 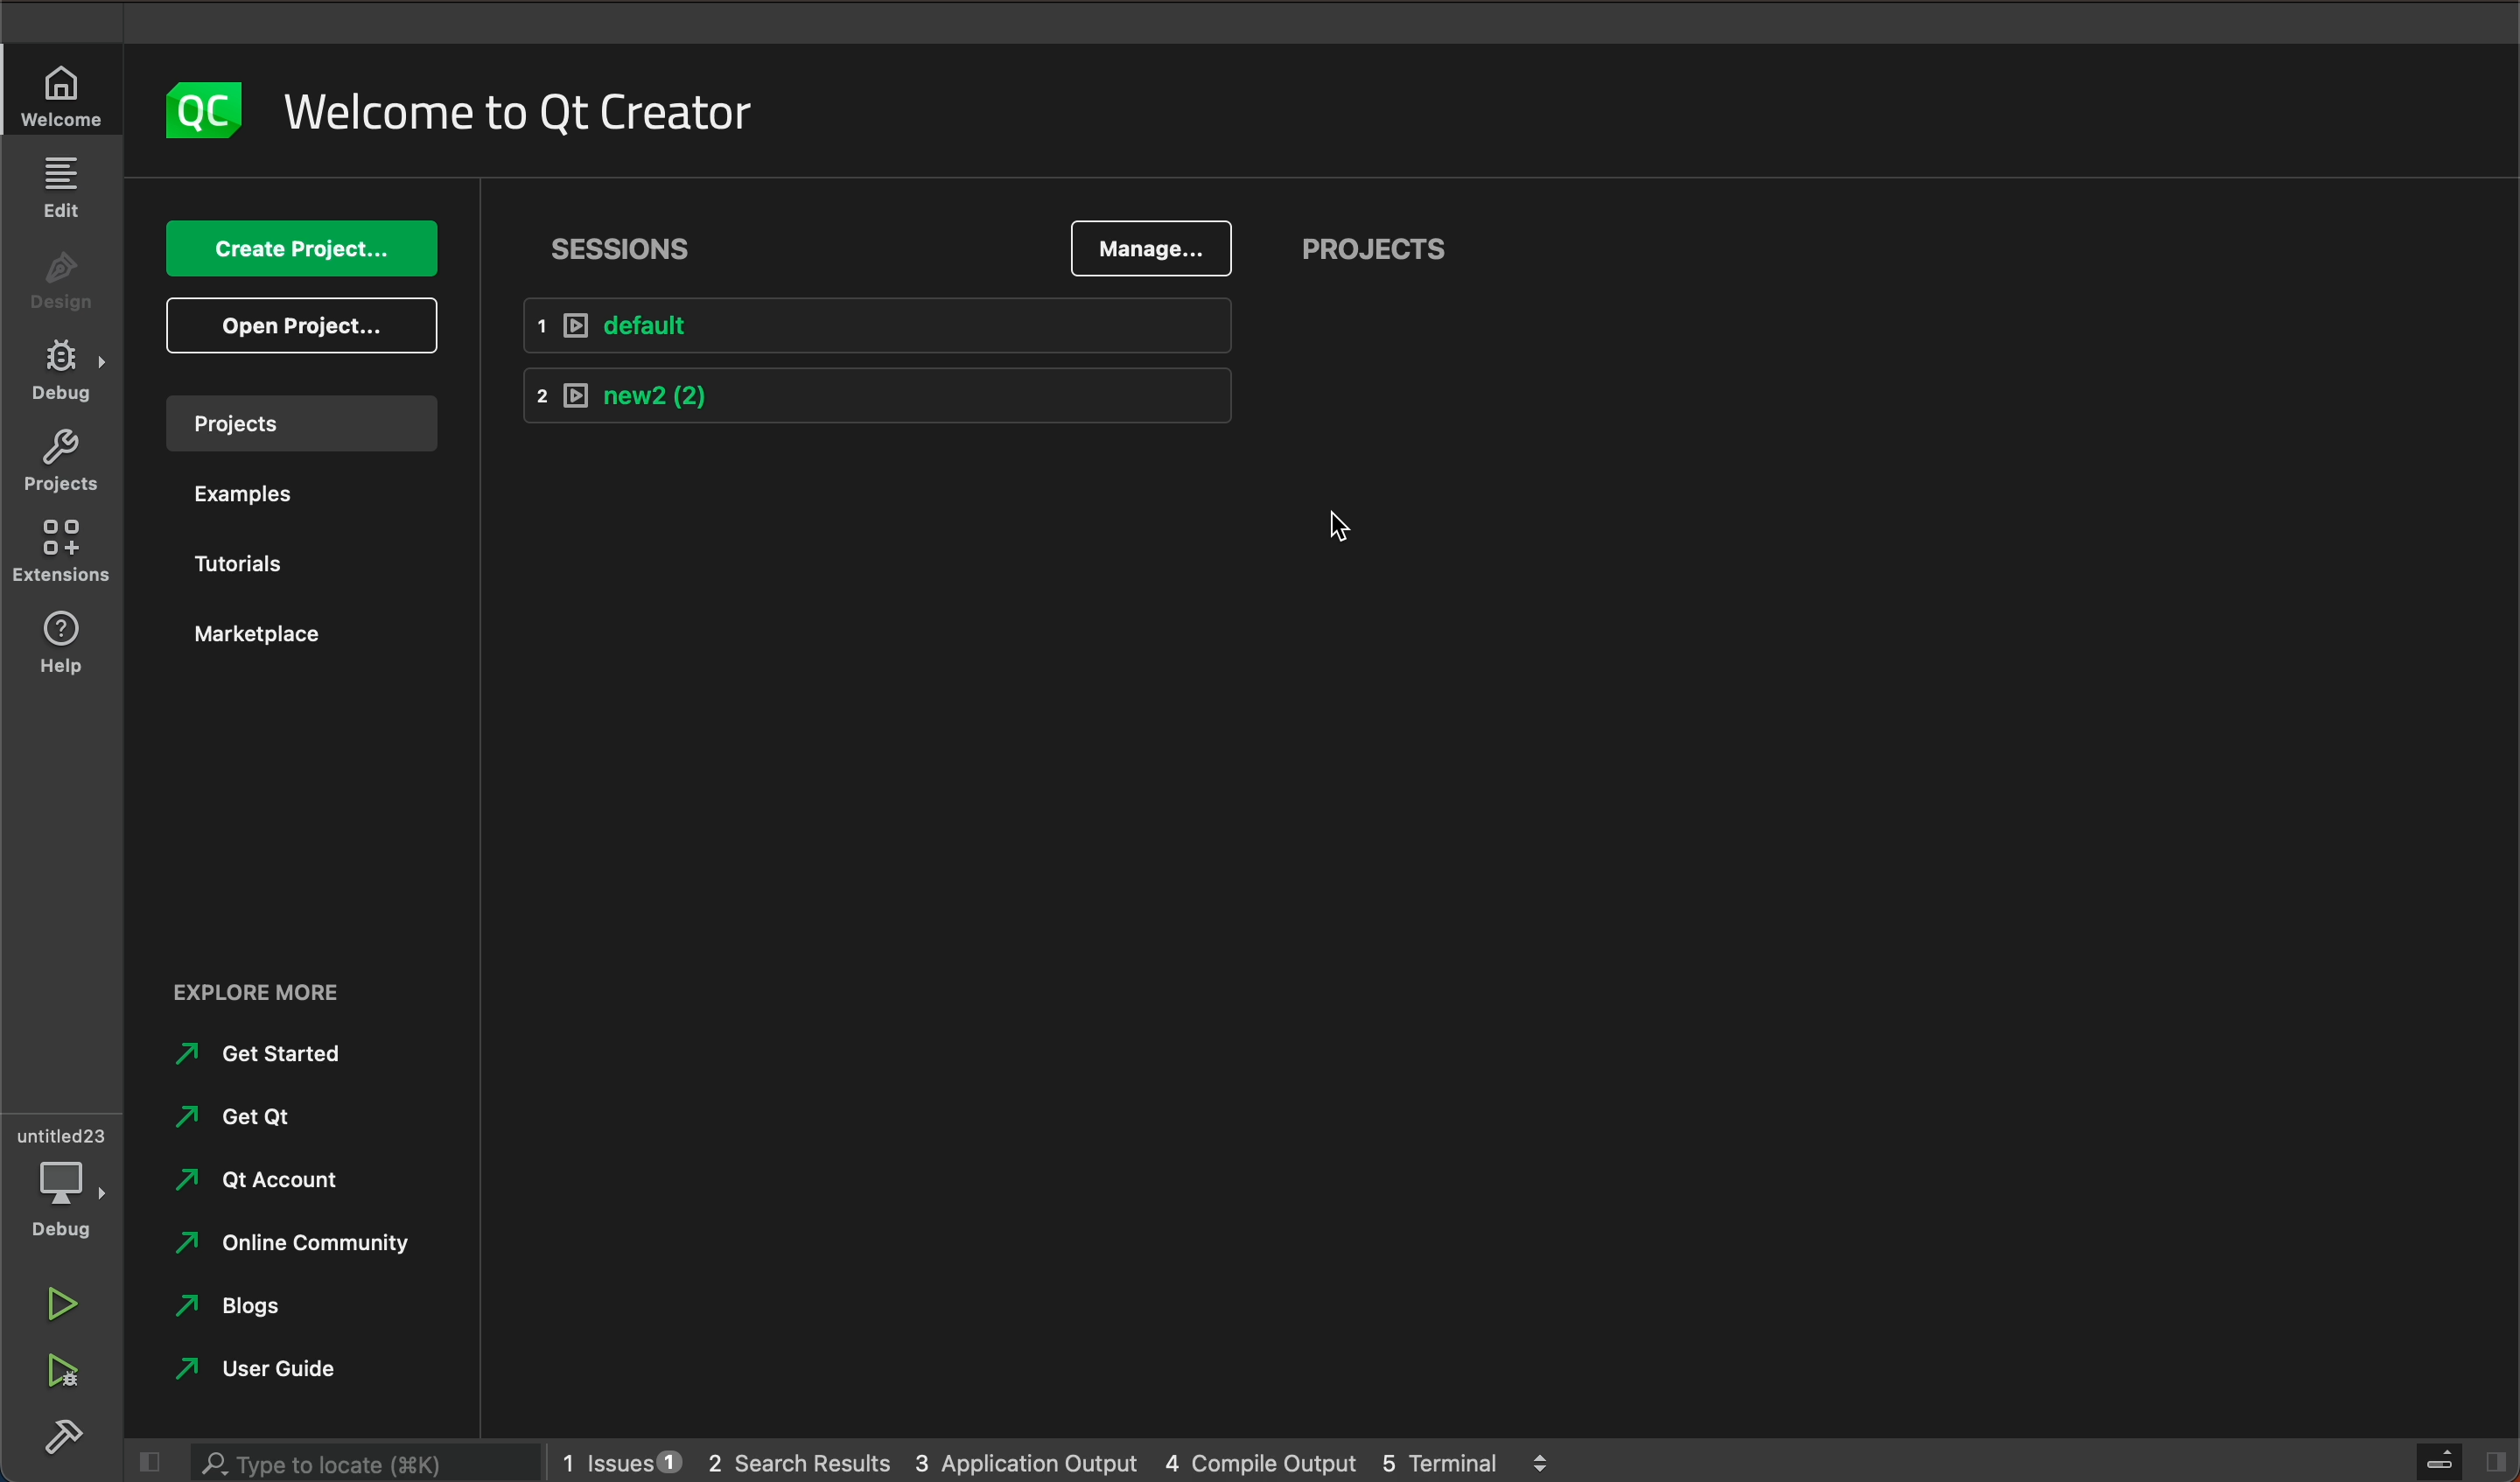 I want to click on EXPLORE MORE, so click(x=259, y=990).